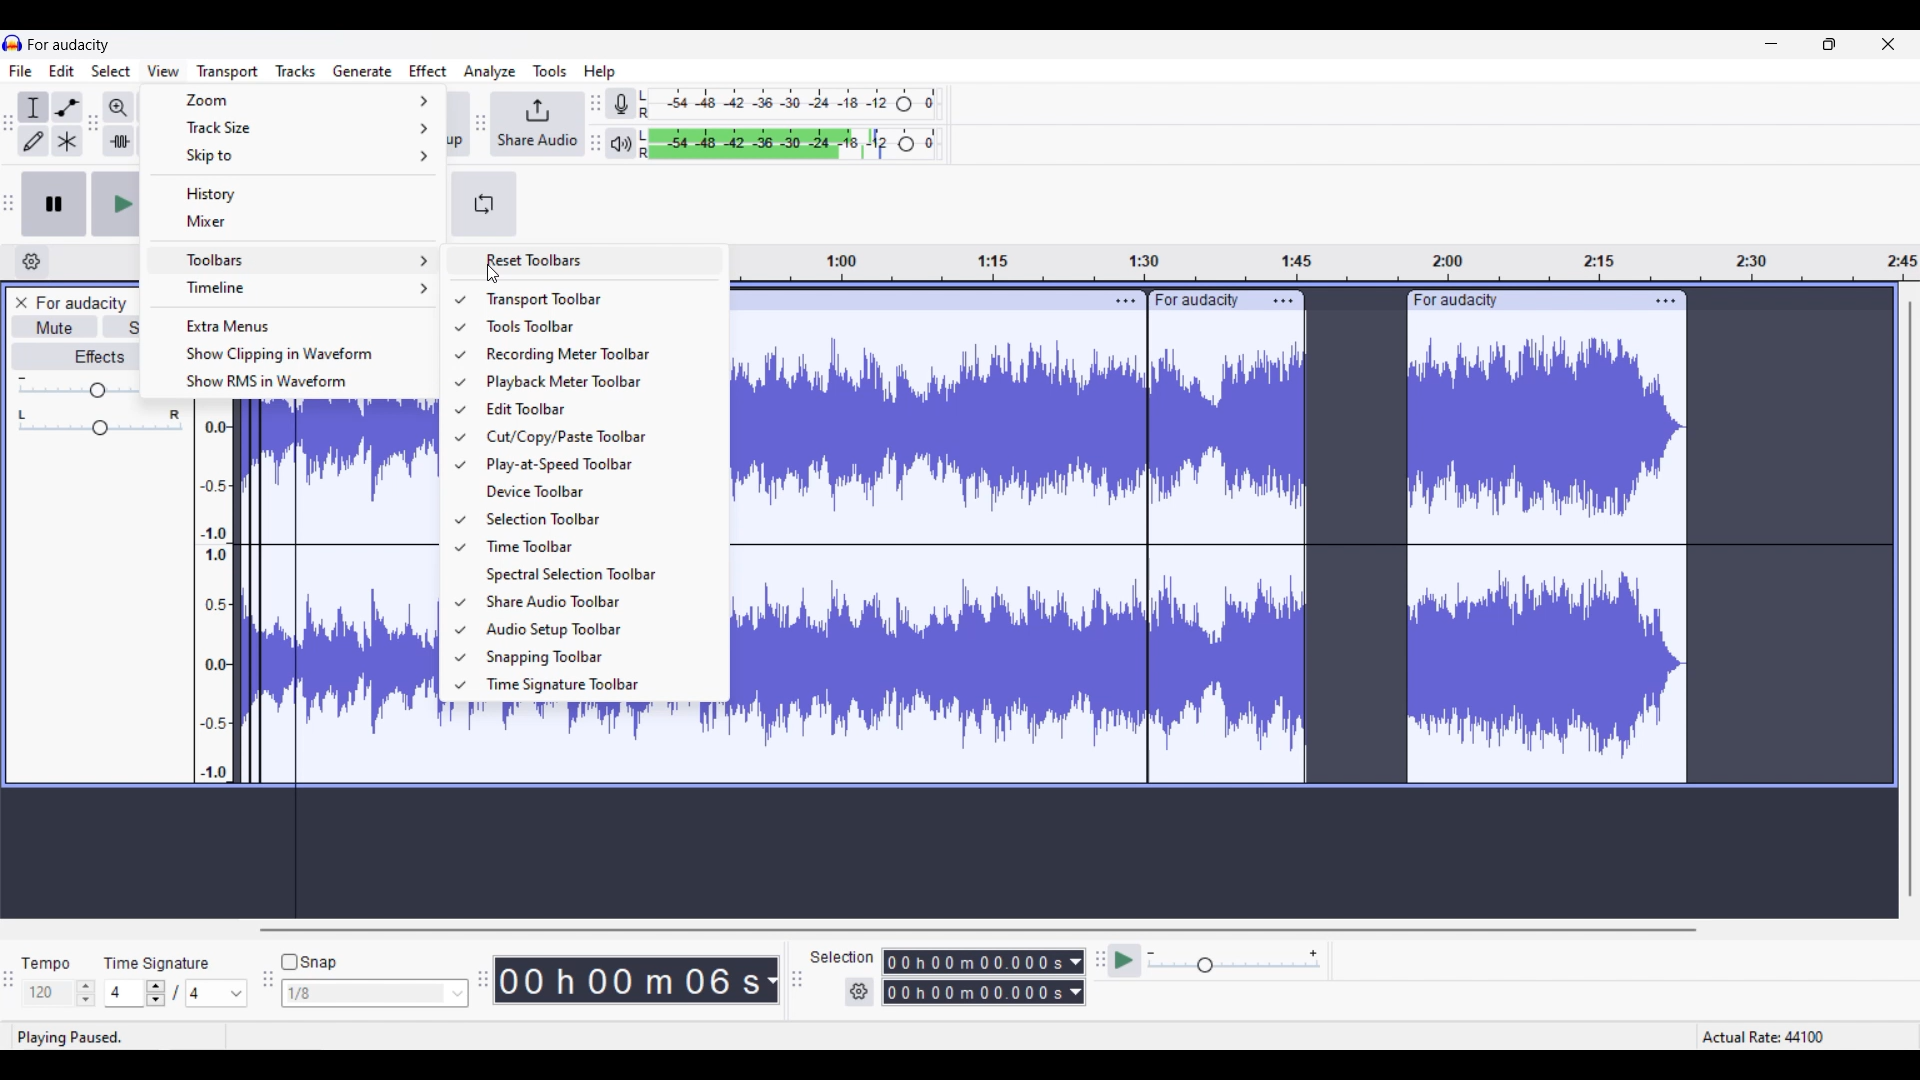 This screenshot has height=1080, width=1920. What do you see at coordinates (789, 144) in the screenshot?
I see `Playback level` at bounding box center [789, 144].